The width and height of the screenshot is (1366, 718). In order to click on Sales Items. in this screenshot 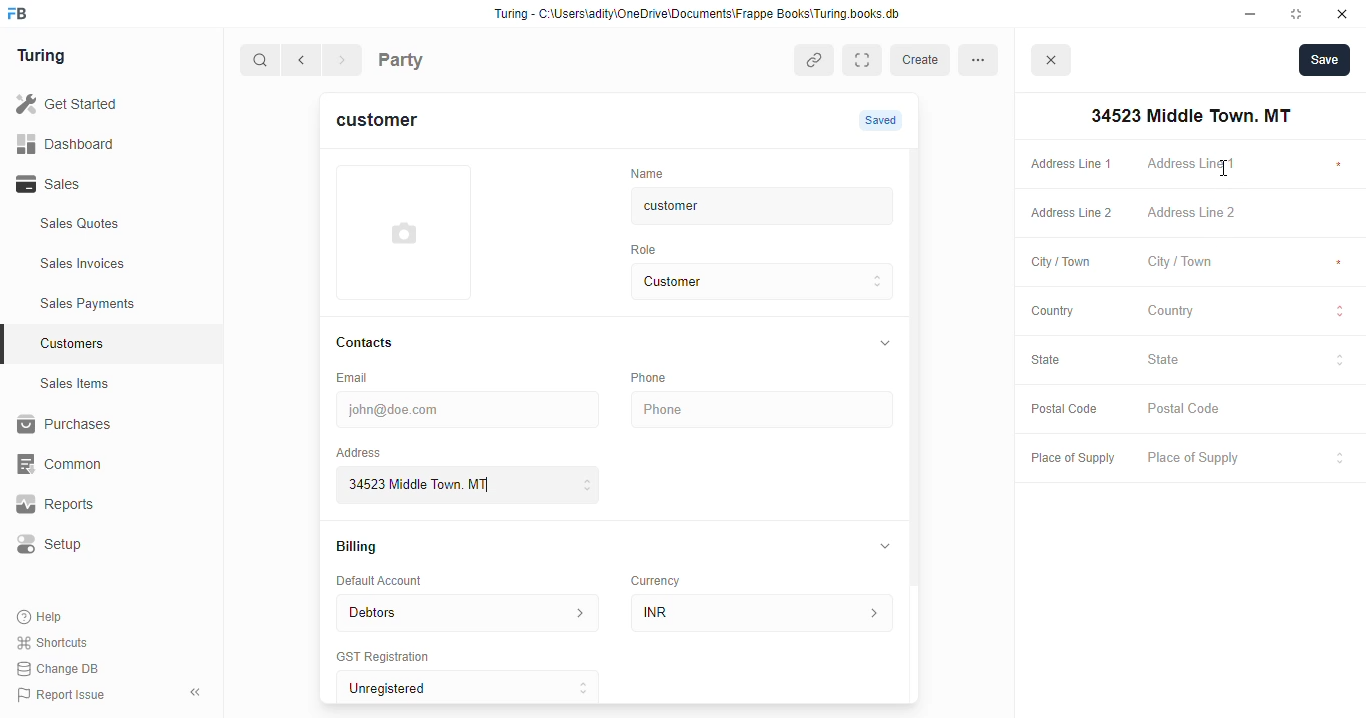, I will do `click(111, 384)`.